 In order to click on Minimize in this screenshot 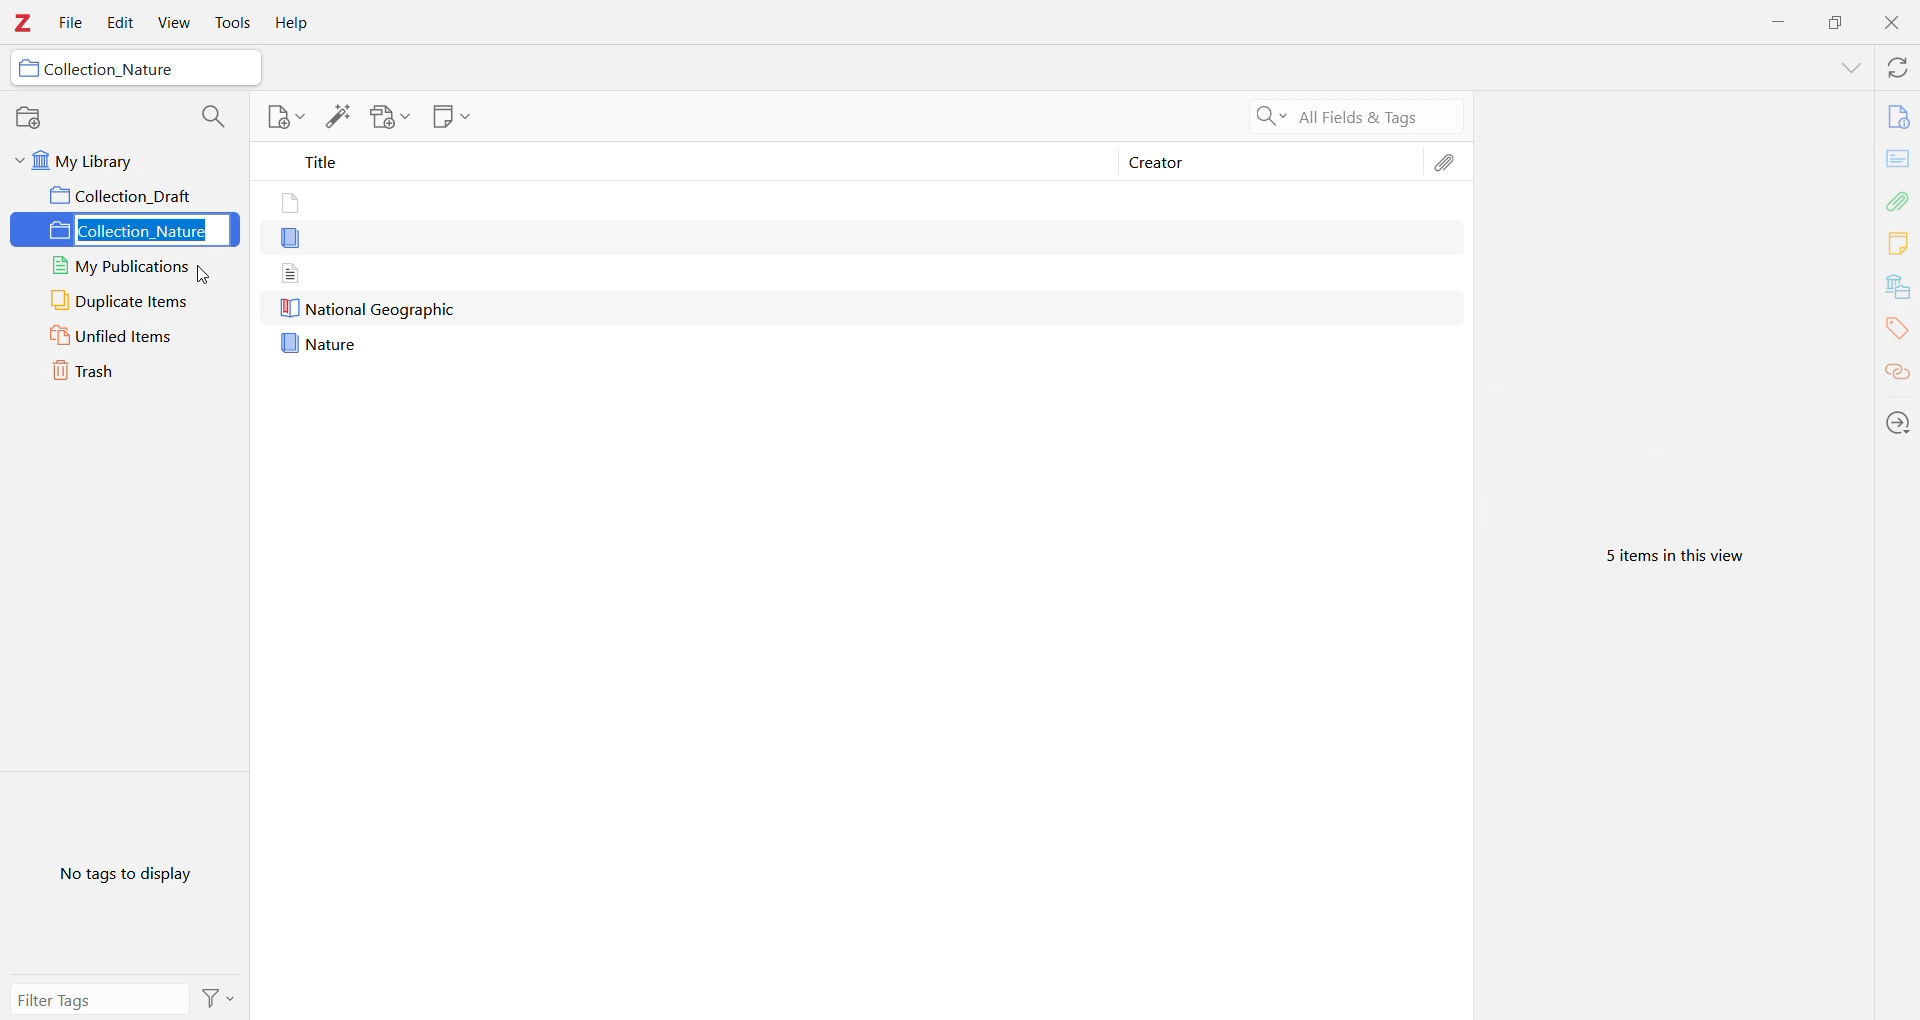, I will do `click(1780, 21)`.